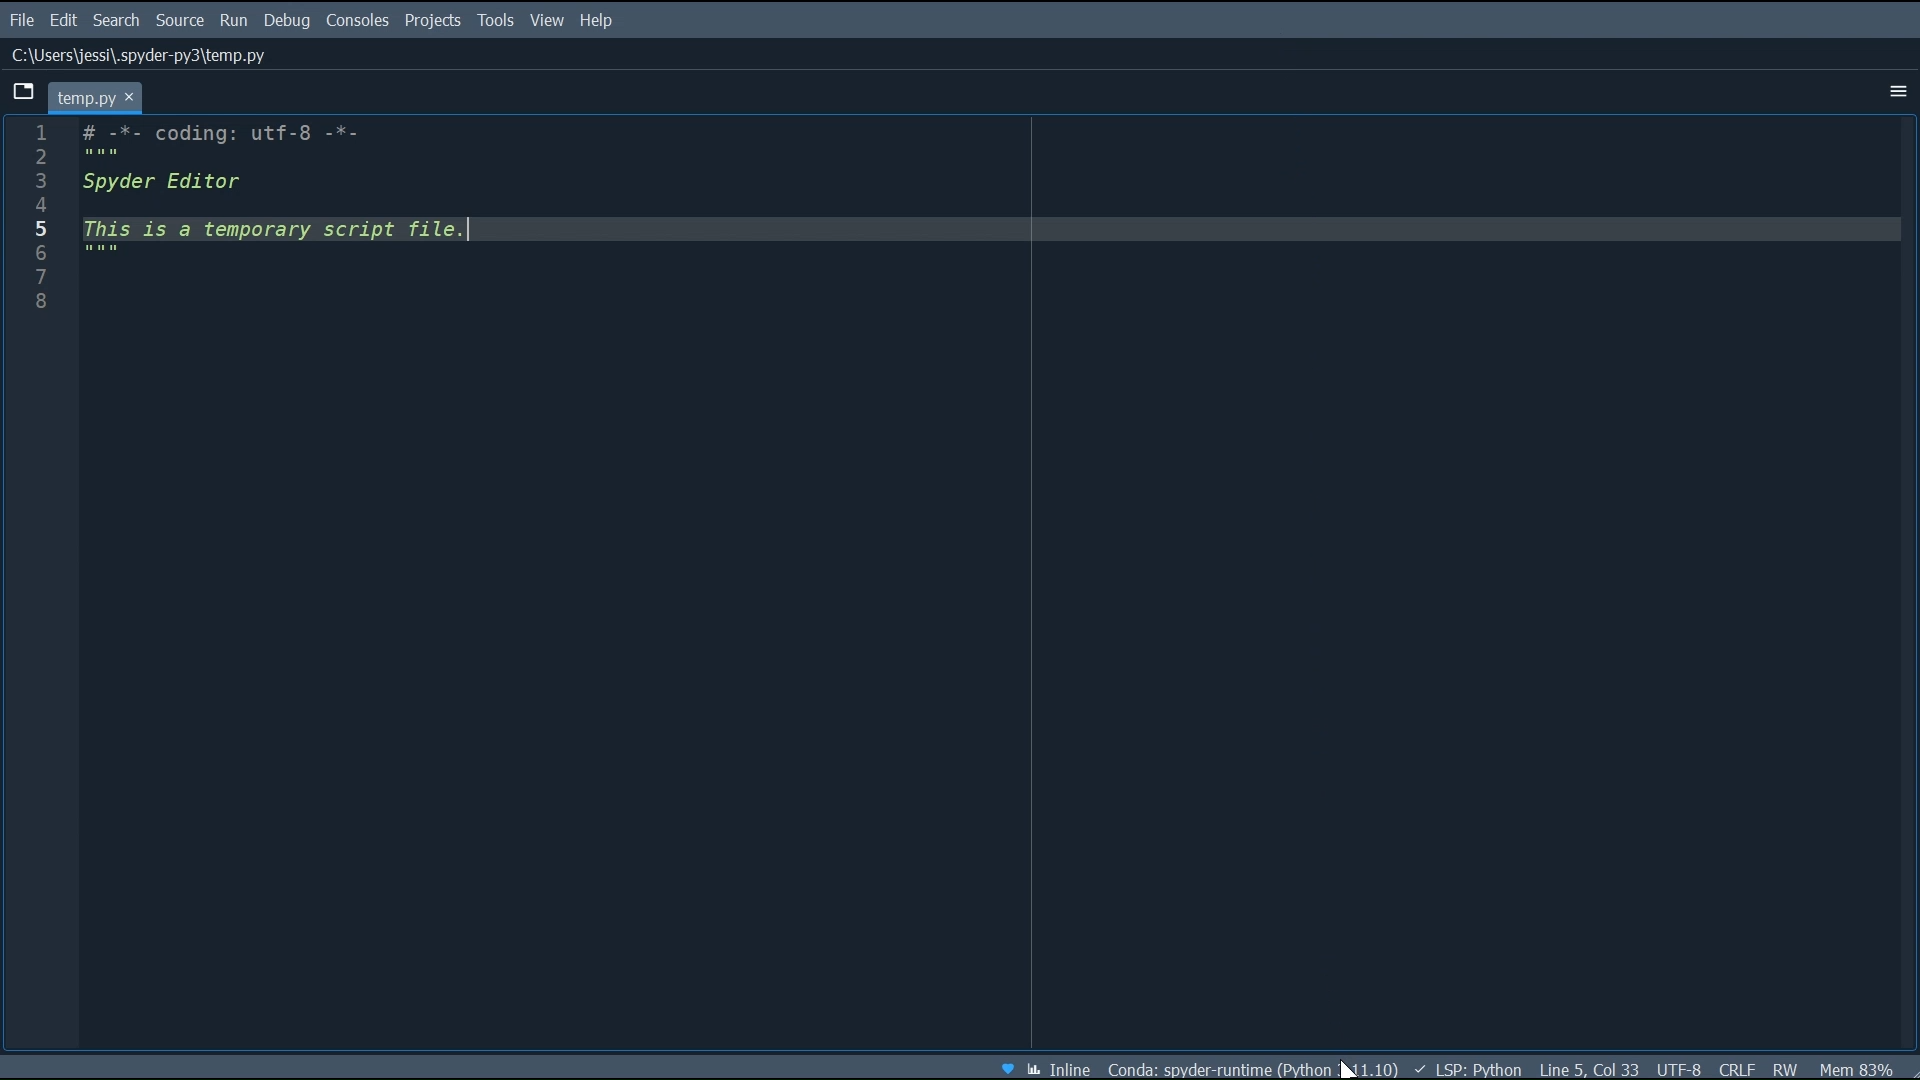  What do you see at coordinates (495, 21) in the screenshot?
I see `Tools` at bounding box center [495, 21].